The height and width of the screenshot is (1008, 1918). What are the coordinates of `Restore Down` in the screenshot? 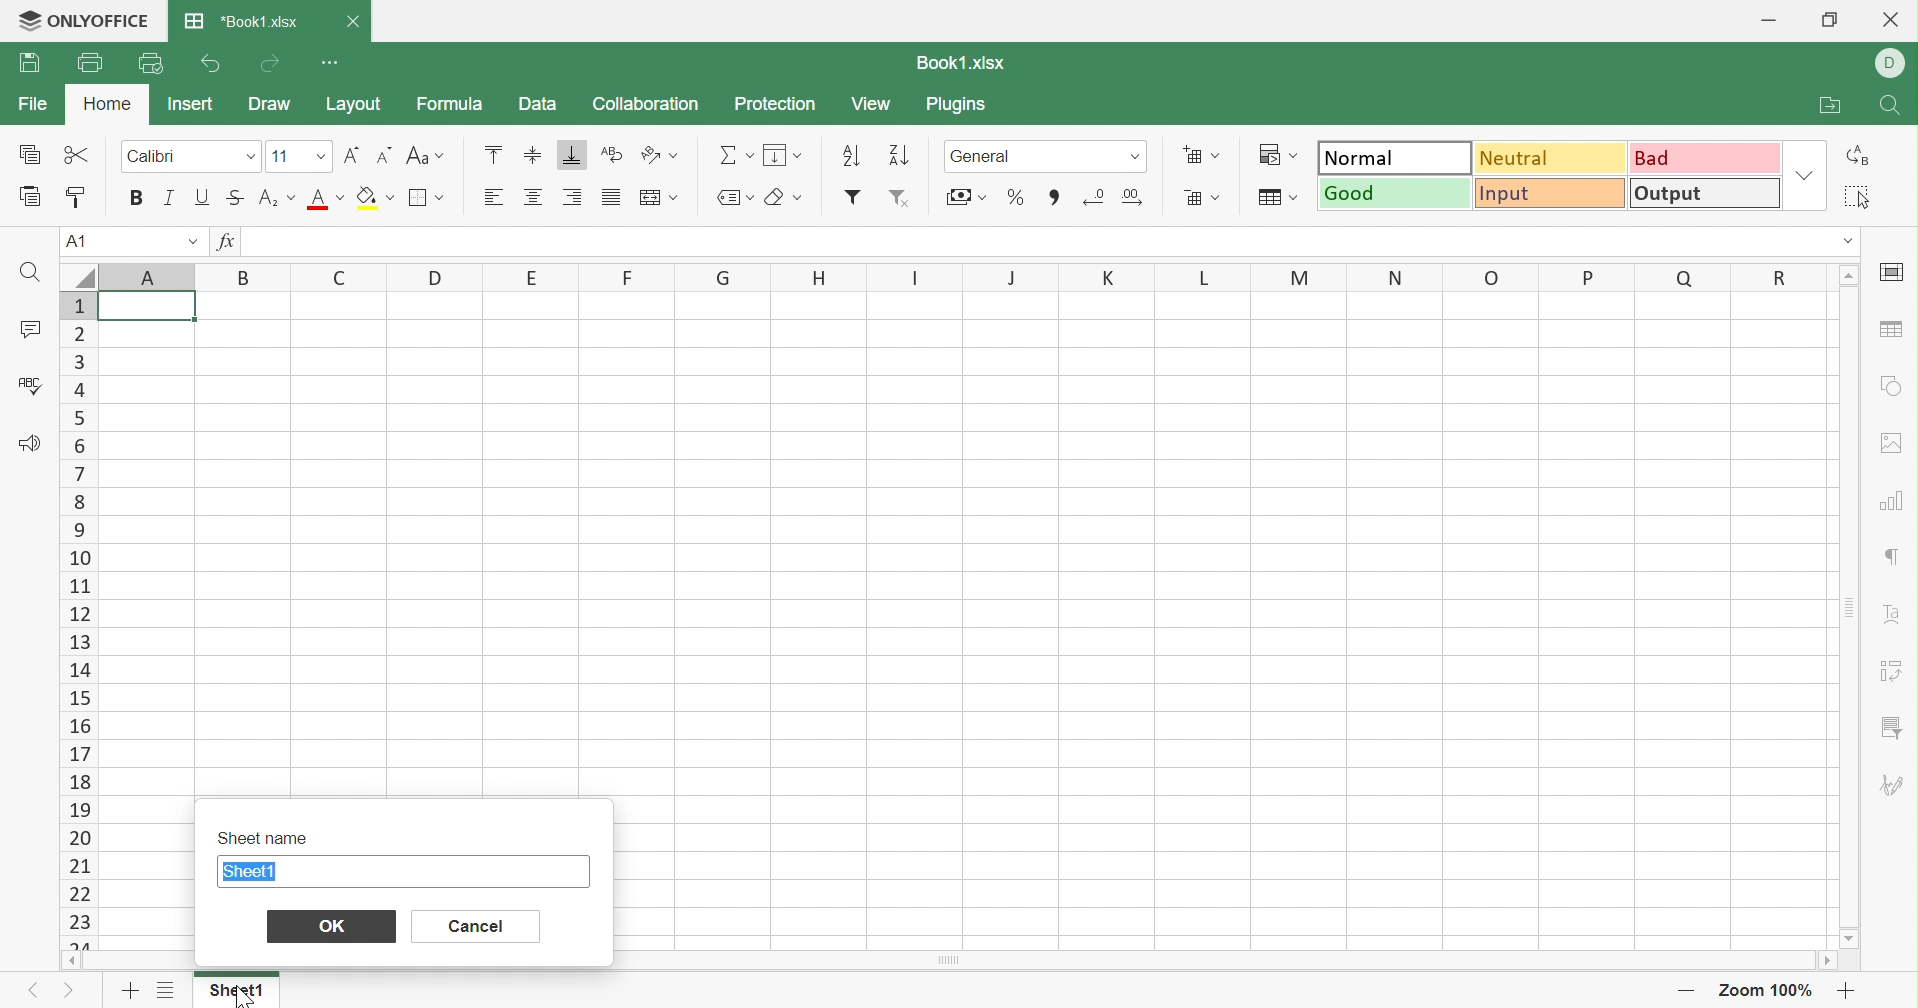 It's located at (1826, 19).